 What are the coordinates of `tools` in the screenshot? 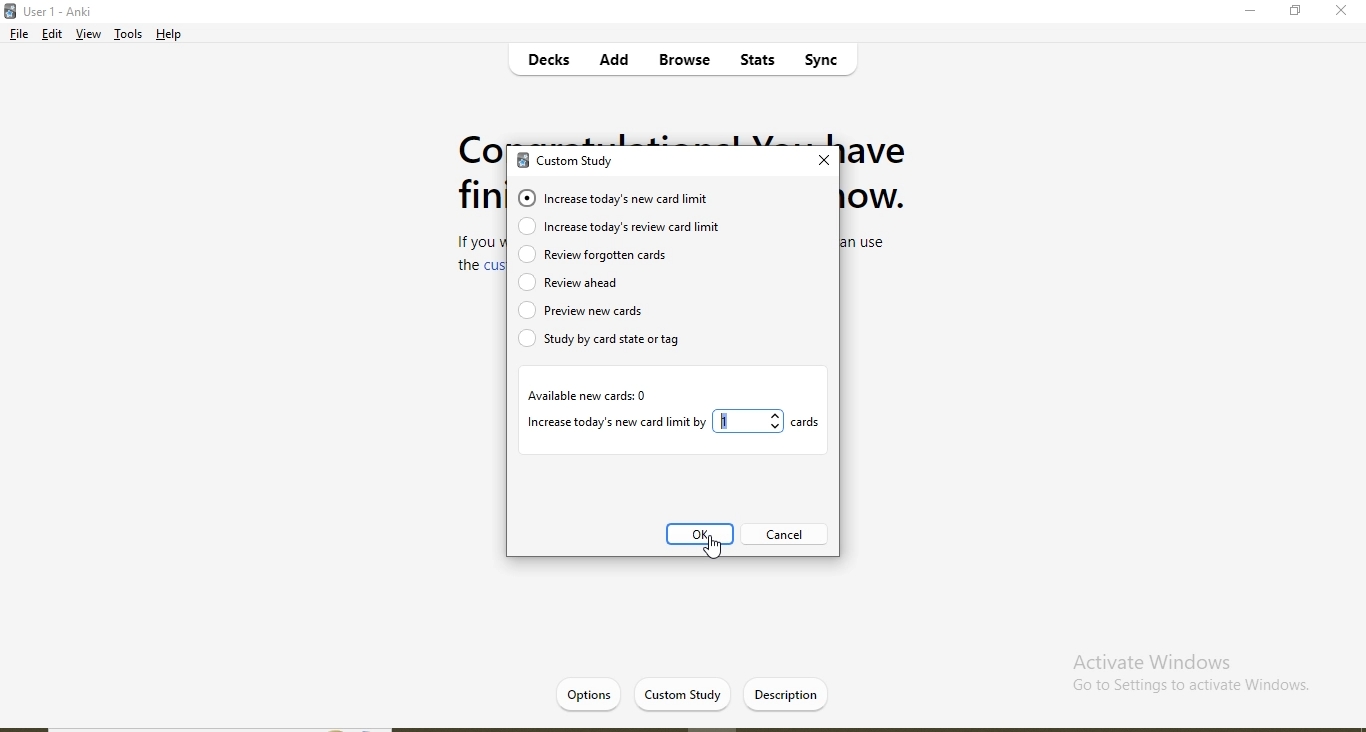 It's located at (128, 37).